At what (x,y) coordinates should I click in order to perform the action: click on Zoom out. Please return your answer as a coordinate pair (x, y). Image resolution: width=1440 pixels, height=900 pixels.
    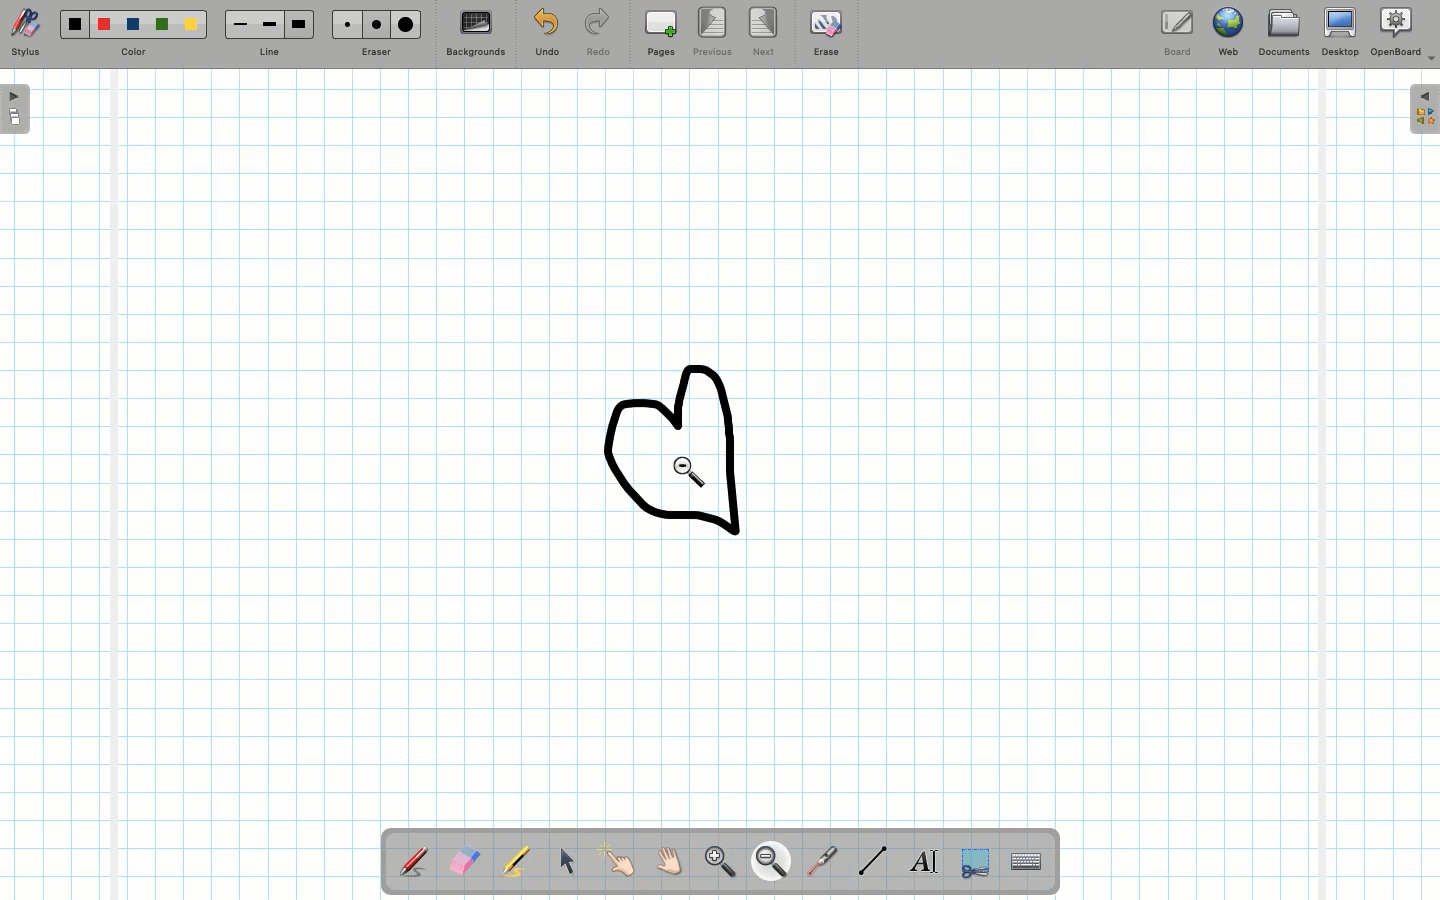
    Looking at the image, I should click on (771, 863).